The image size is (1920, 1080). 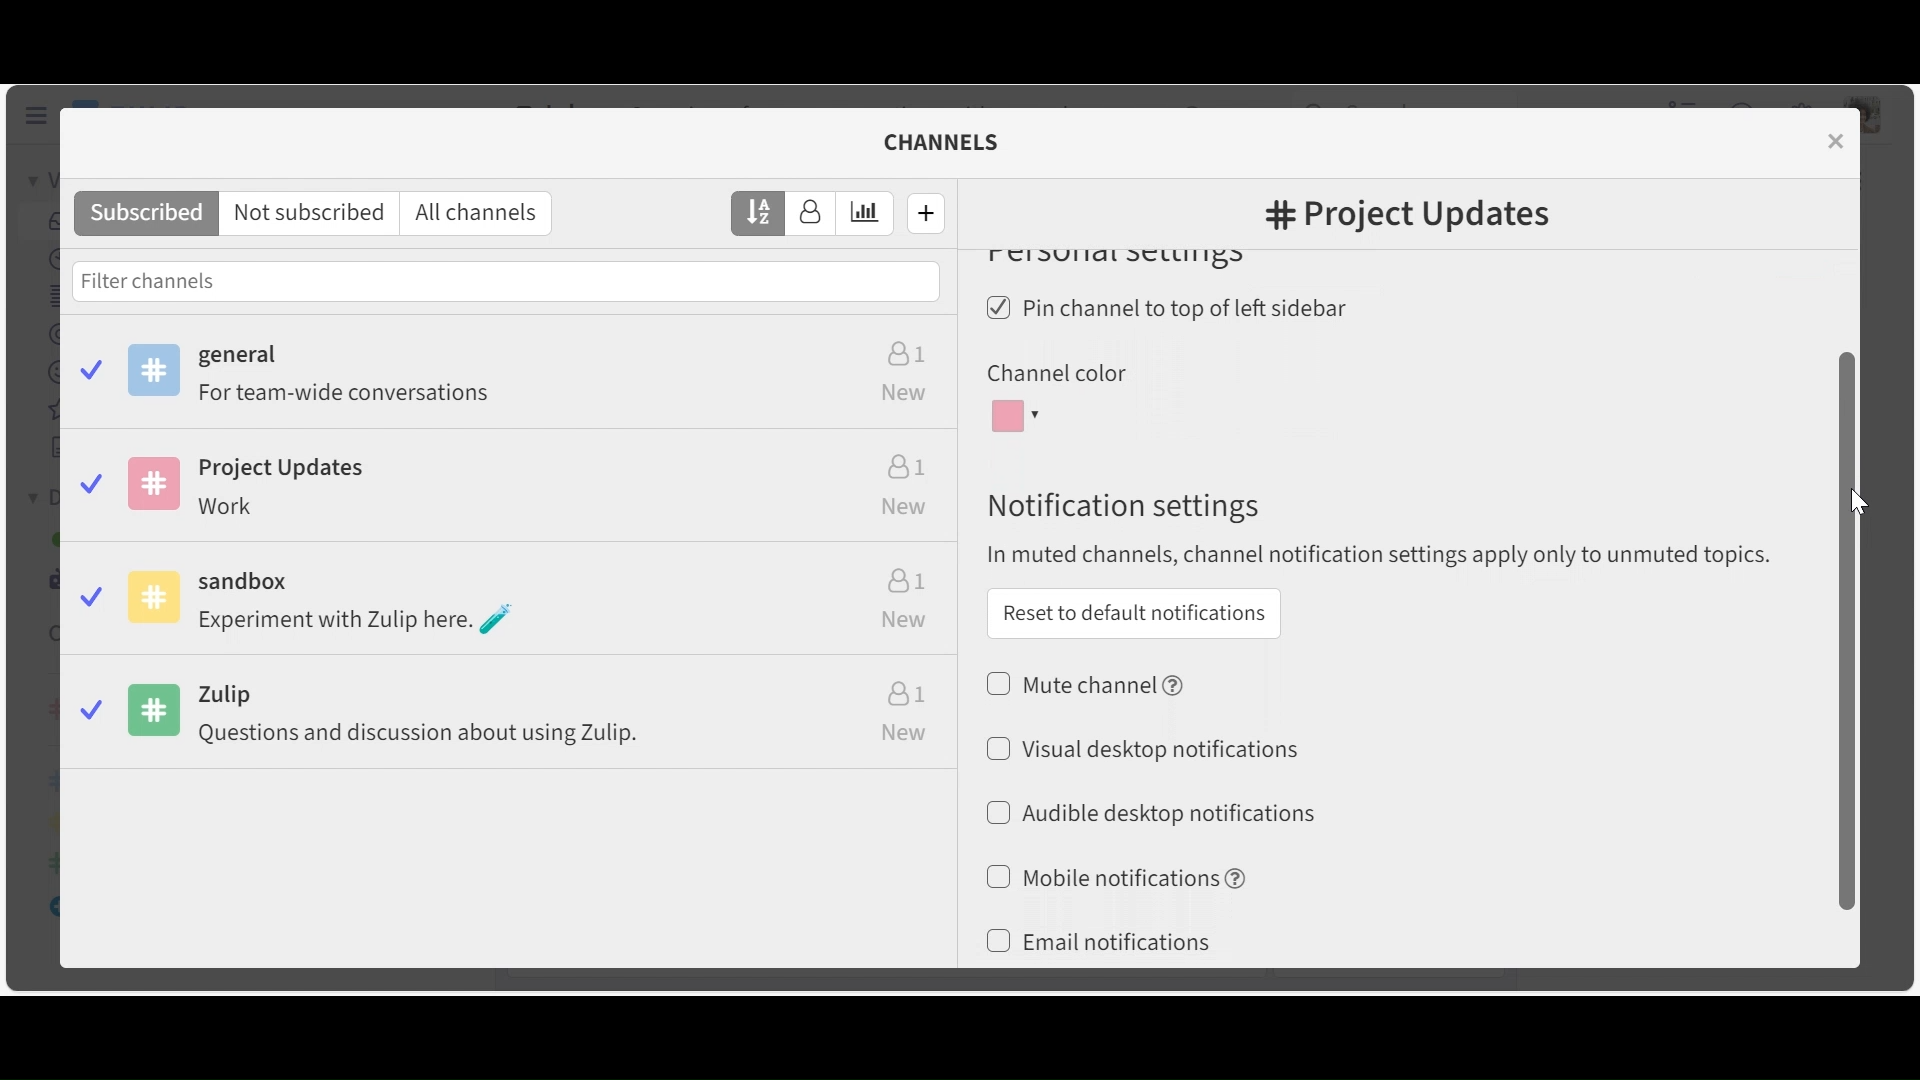 What do you see at coordinates (509, 491) in the screenshot?
I see `Project Updates` at bounding box center [509, 491].